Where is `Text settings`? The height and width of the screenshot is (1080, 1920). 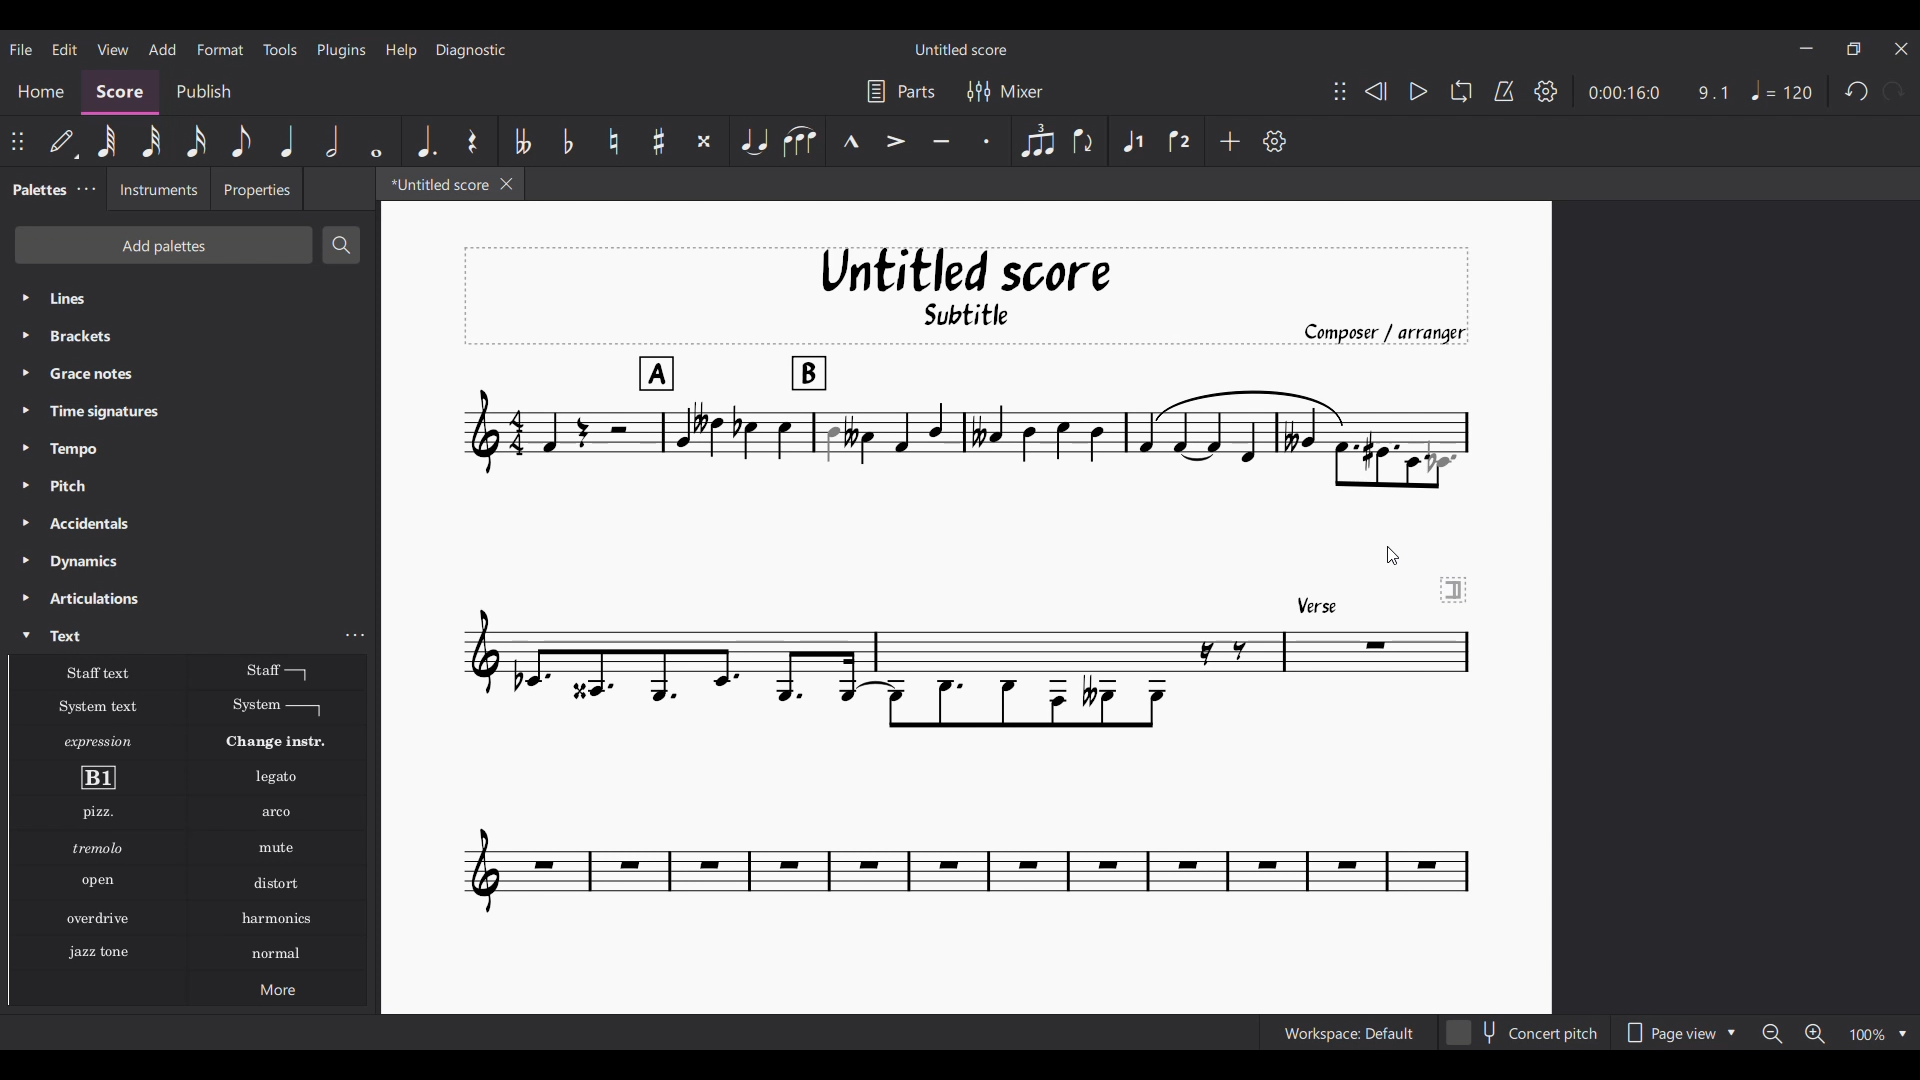 Text settings is located at coordinates (355, 635).